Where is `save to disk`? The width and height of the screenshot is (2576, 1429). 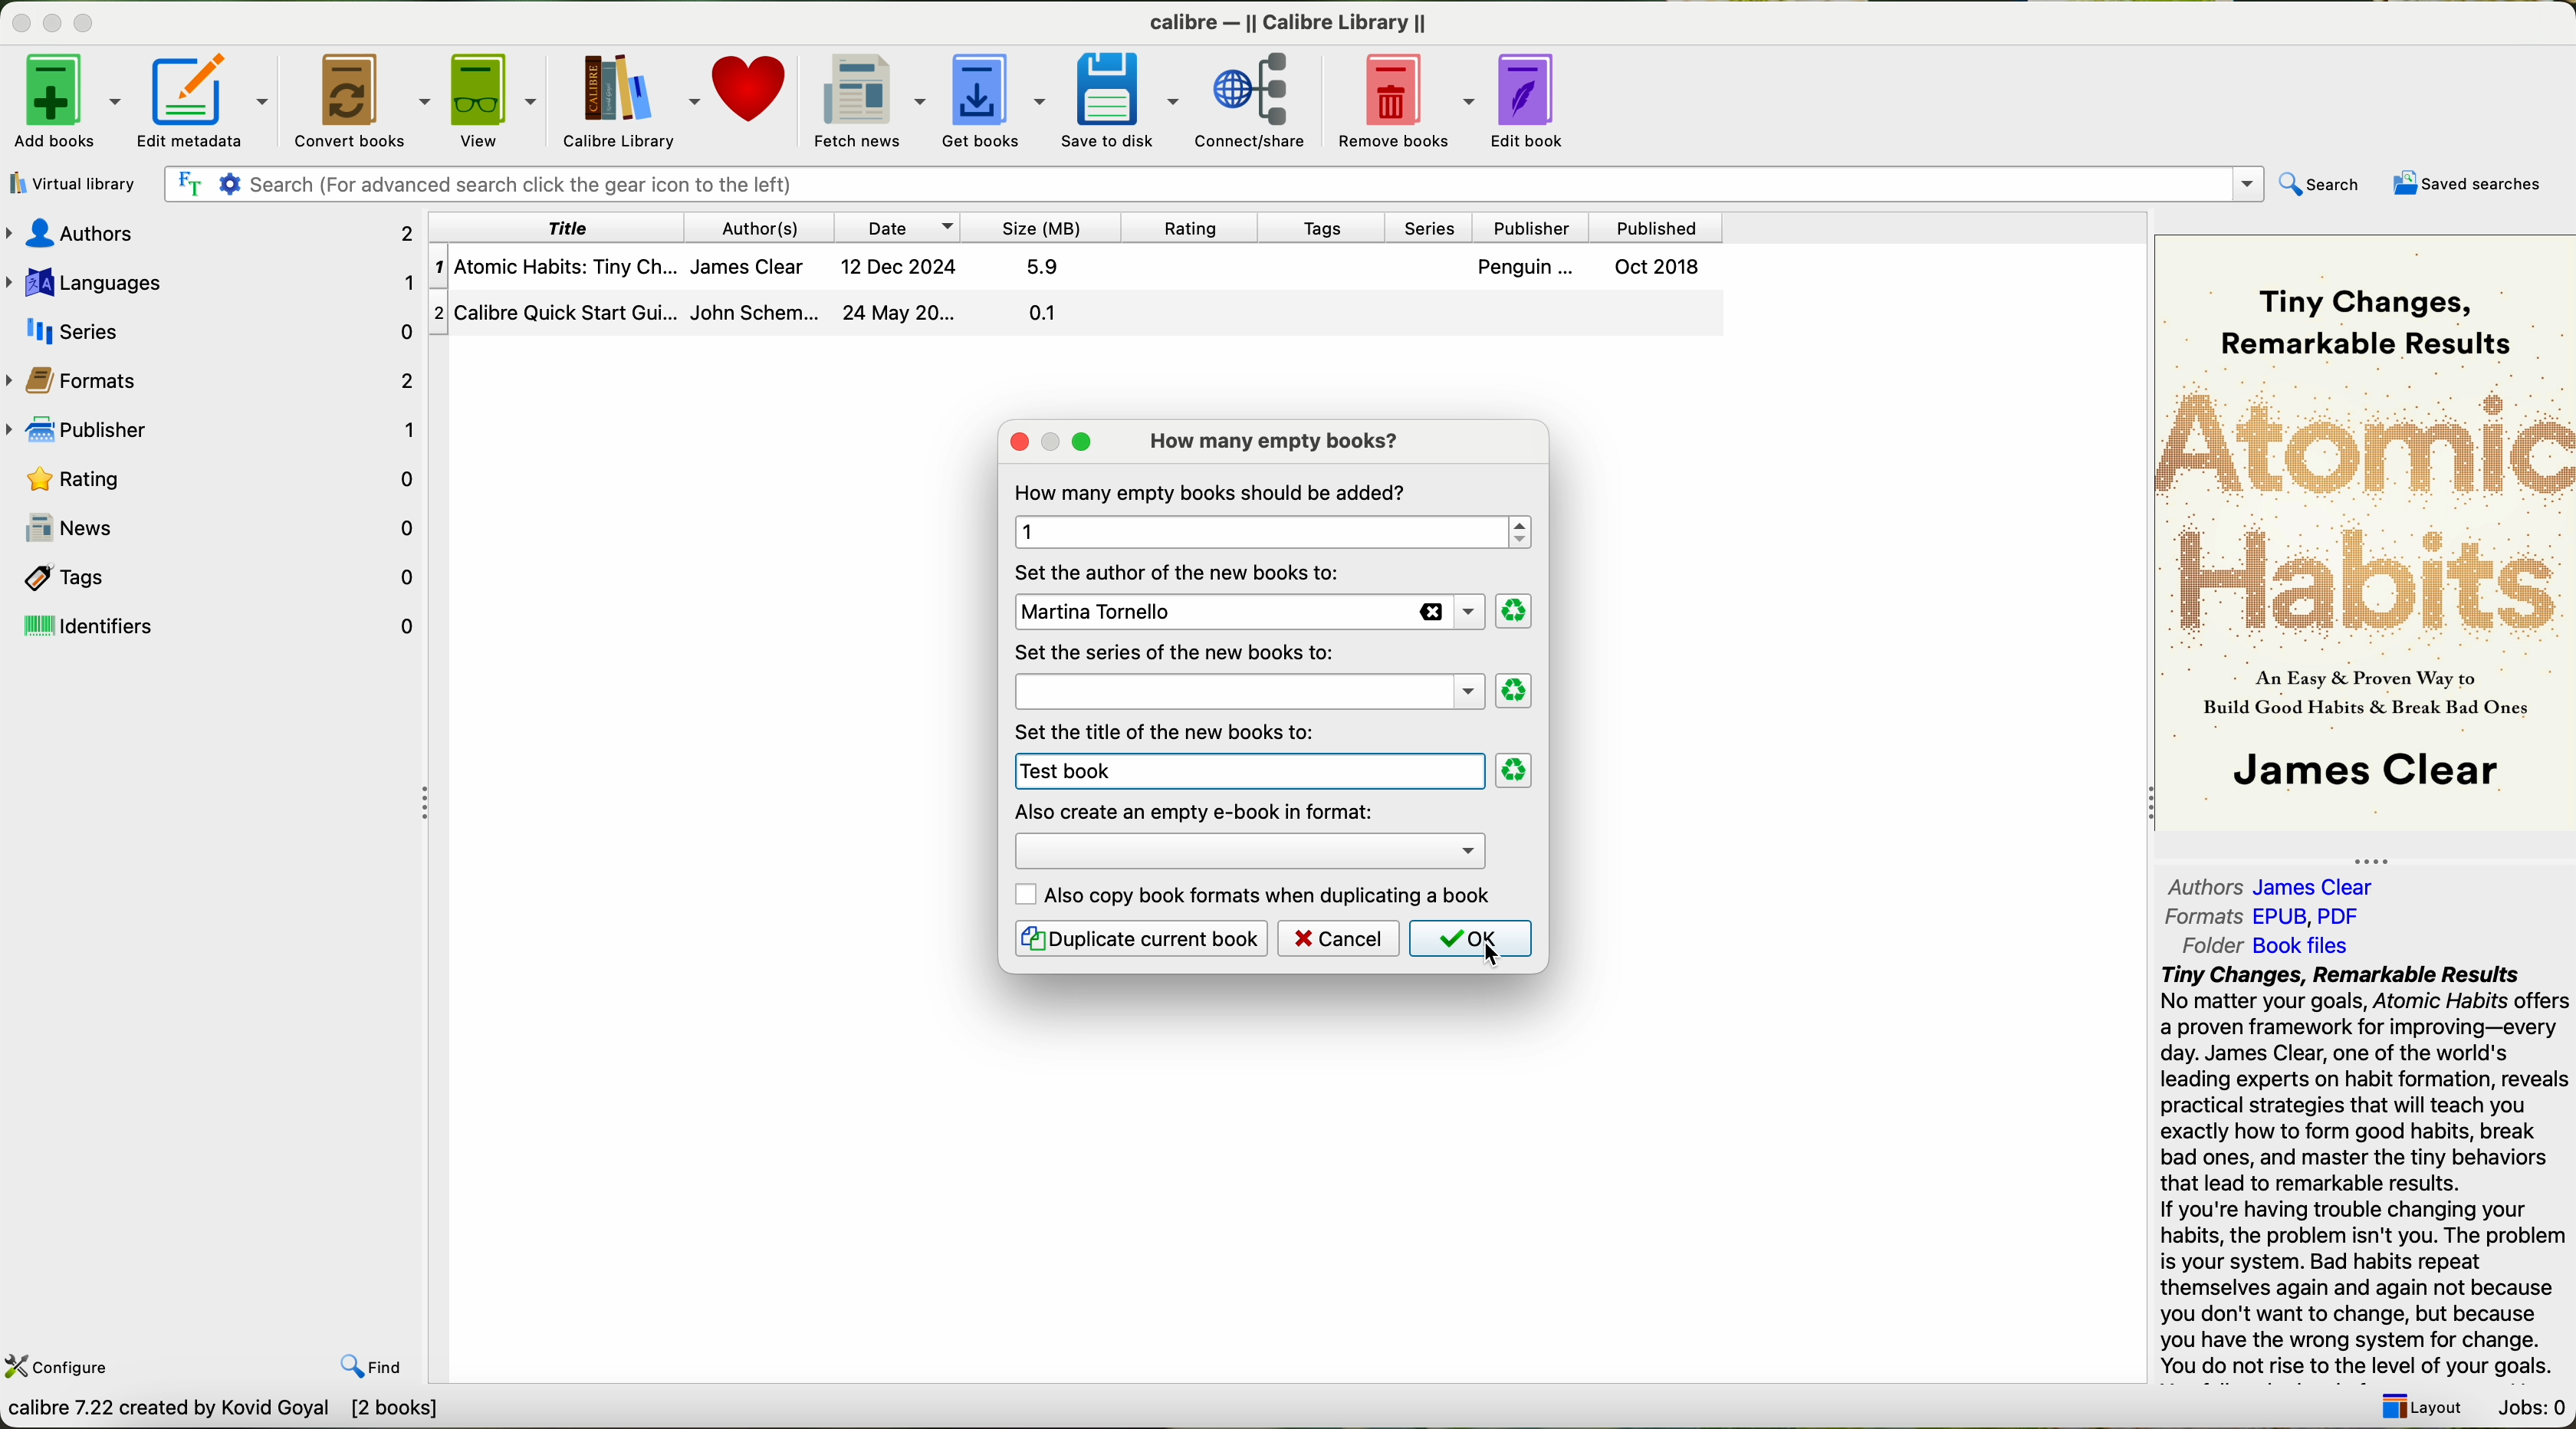 save to disk is located at coordinates (1120, 101).